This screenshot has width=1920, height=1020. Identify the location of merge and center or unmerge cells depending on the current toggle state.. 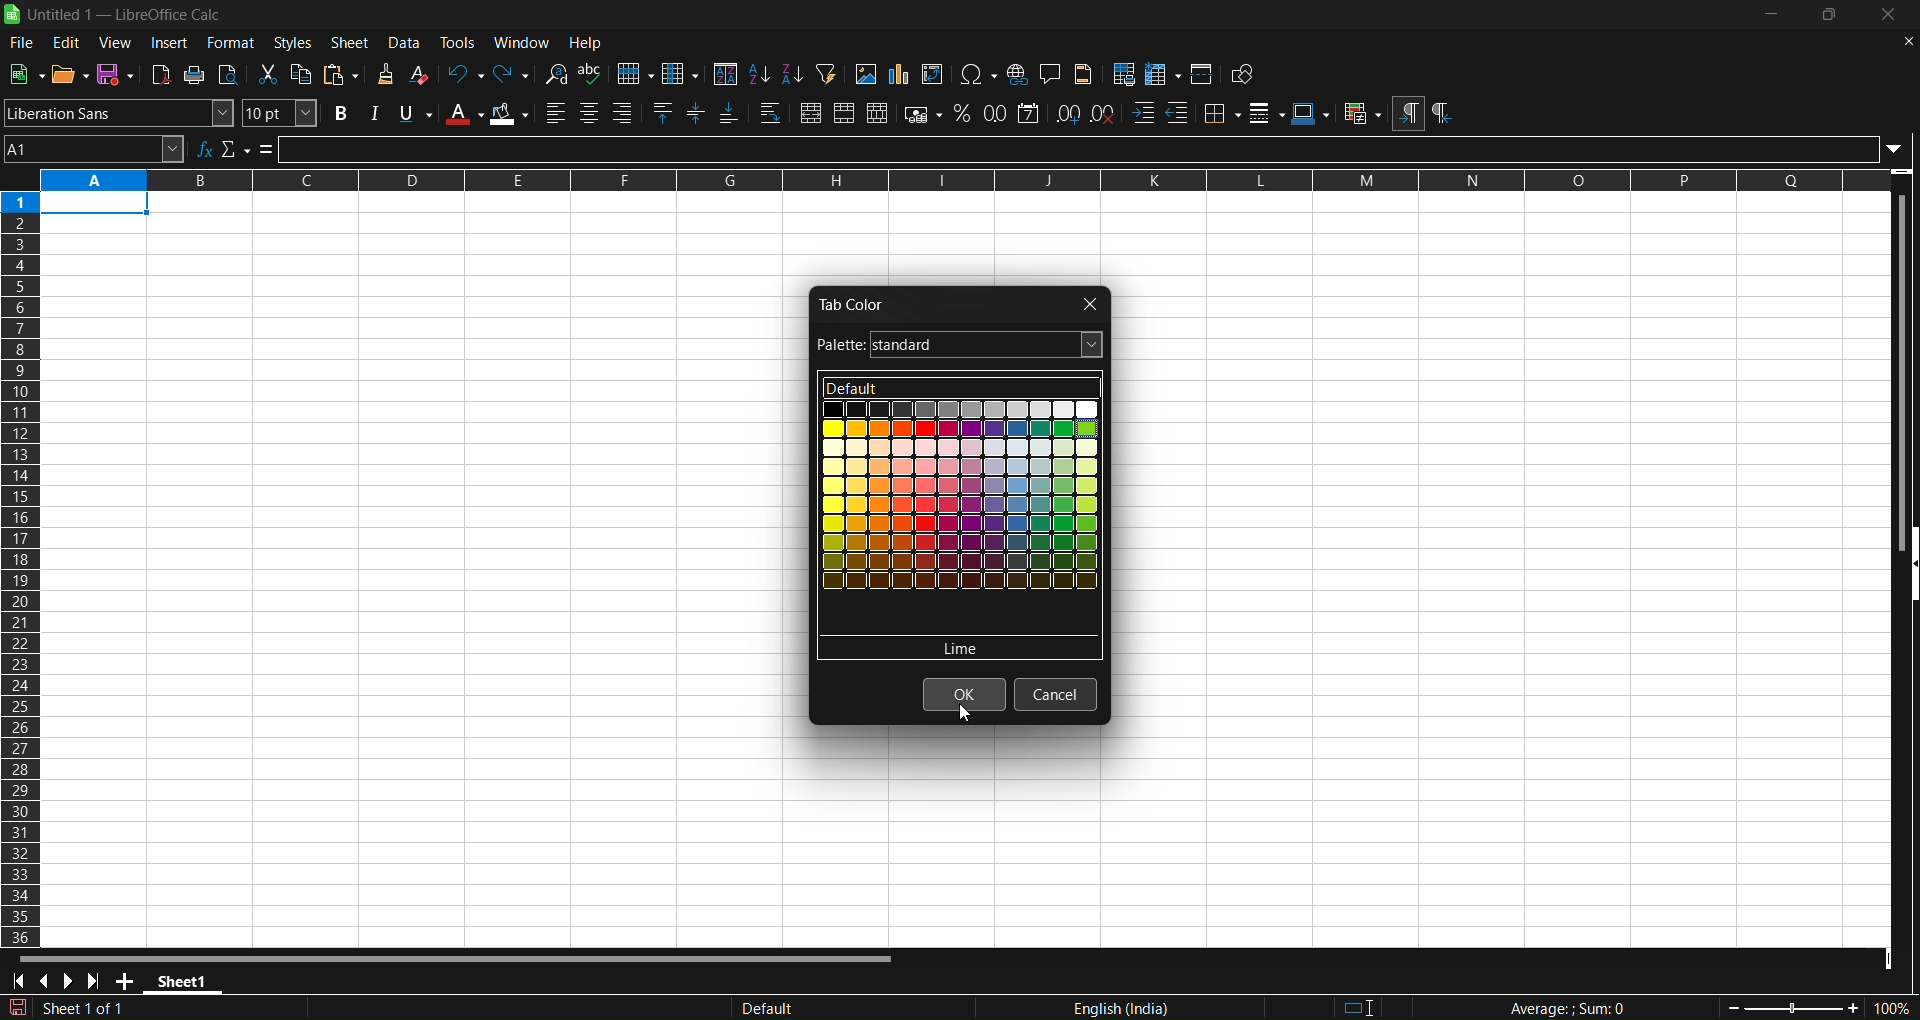
(811, 115).